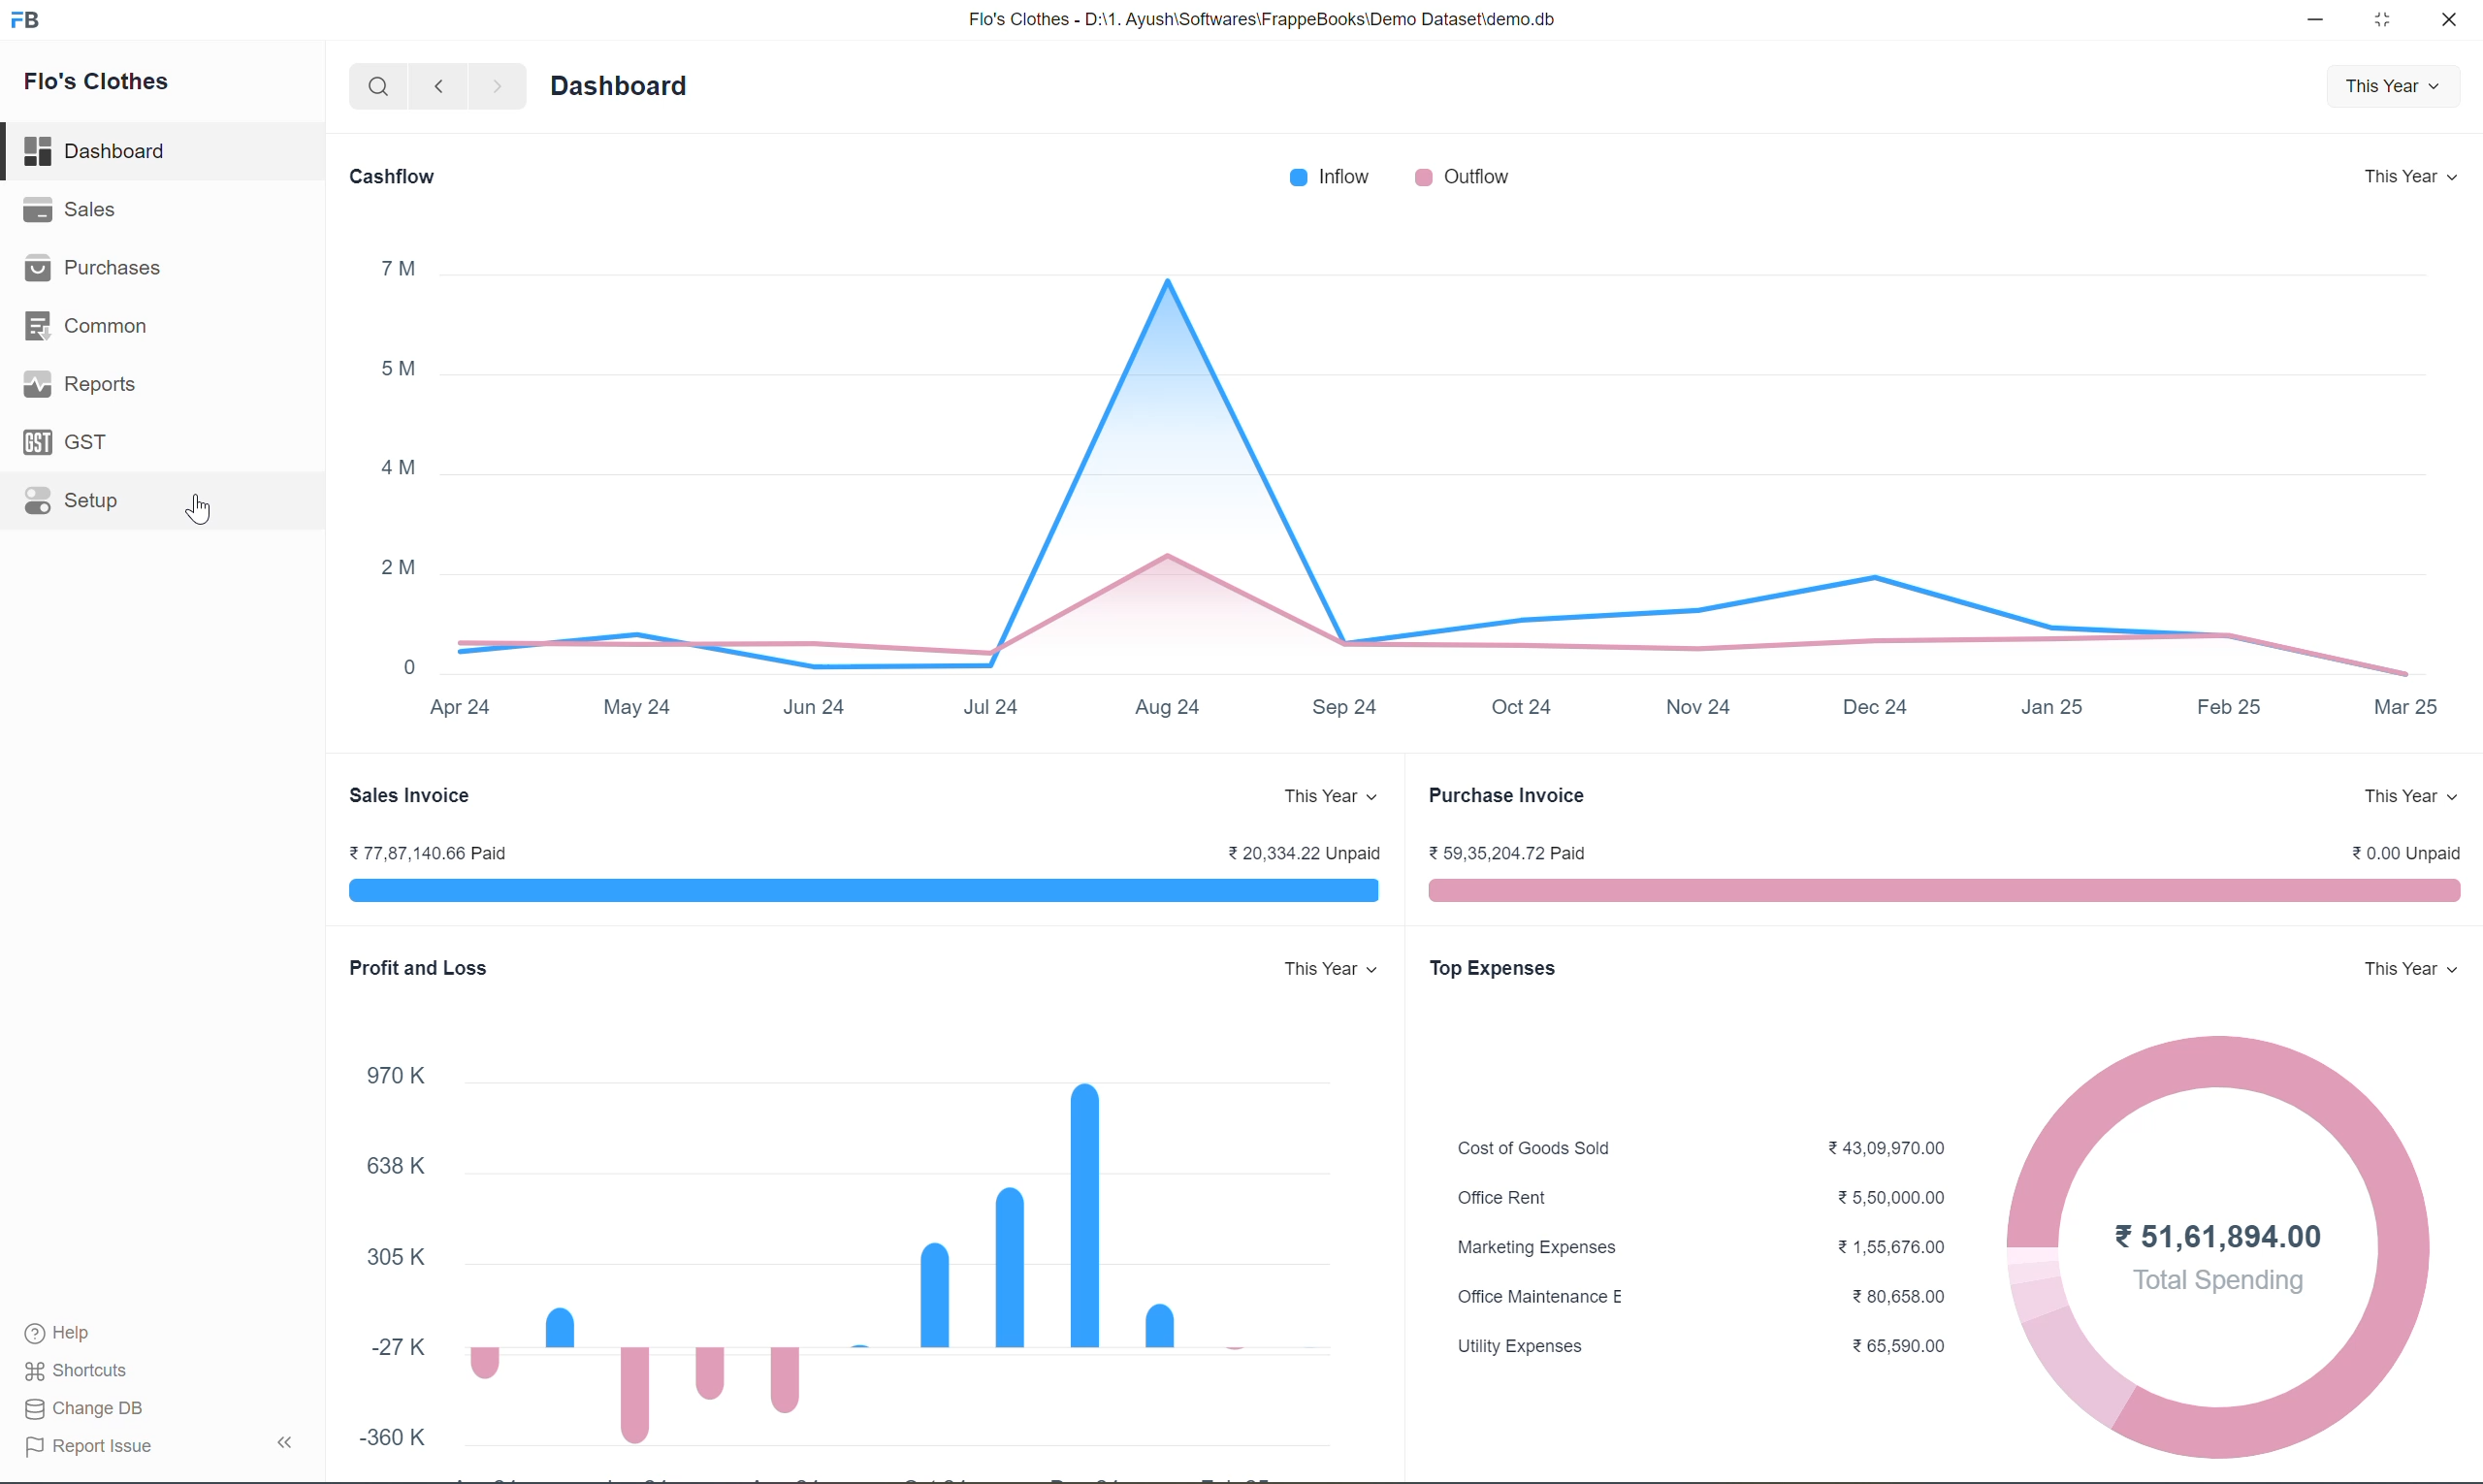 Image resolution: width=2483 pixels, height=1484 pixels. What do you see at coordinates (866, 889) in the screenshot?
I see `sales invoice visualization` at bounding box center [866, 889].